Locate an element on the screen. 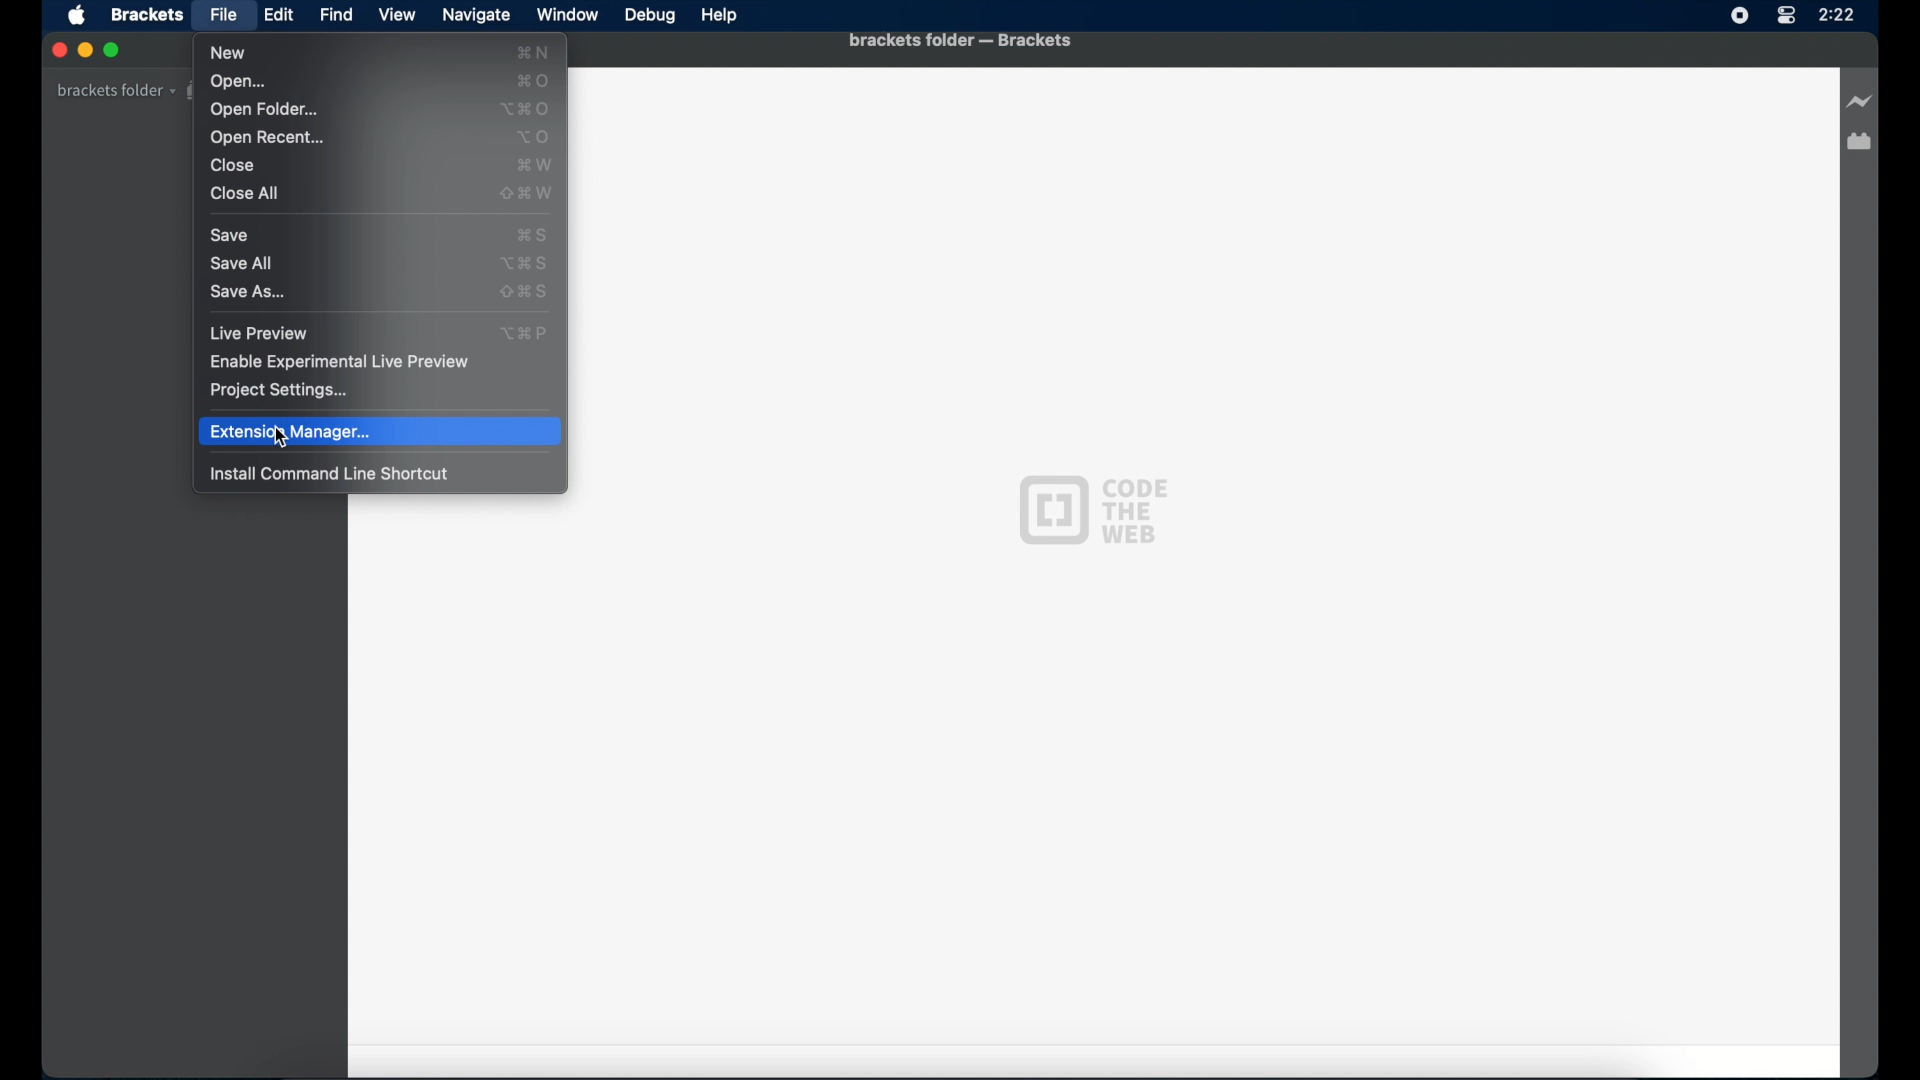 Image resolution: width=1920 pixels, height=1080 pixels. live preview is located at coordinates (1857, 101).